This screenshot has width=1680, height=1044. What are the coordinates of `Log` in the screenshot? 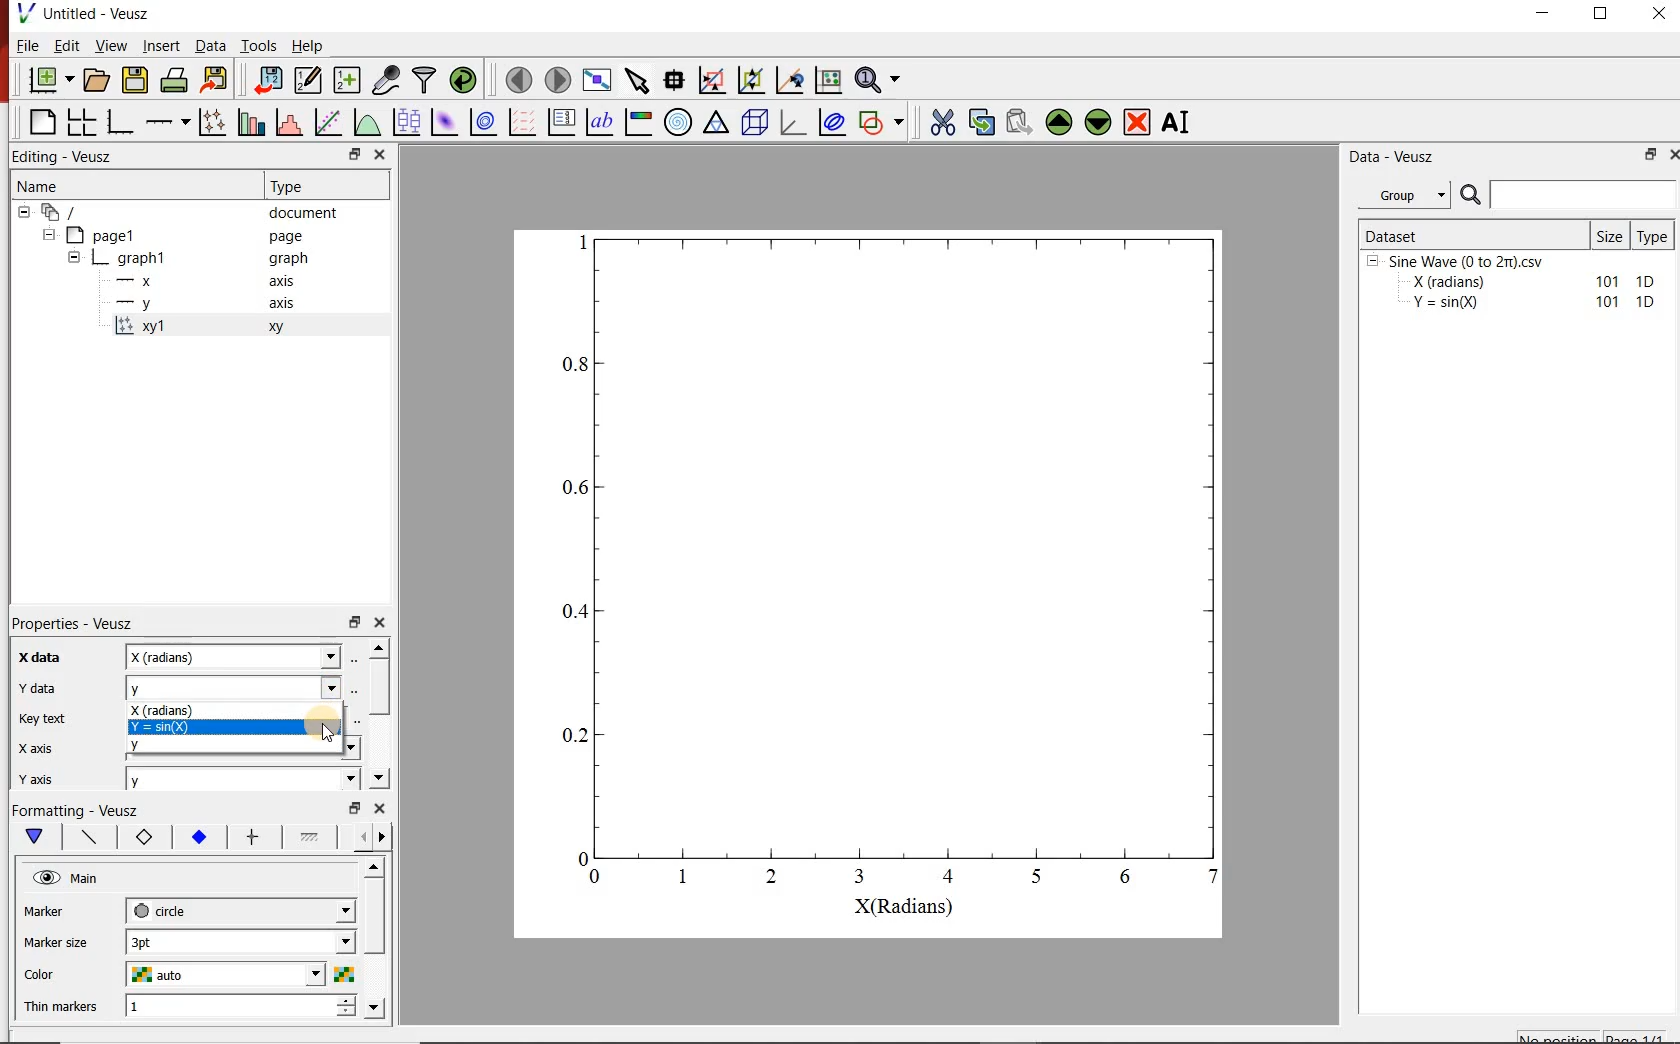 It's located at (34, 746).